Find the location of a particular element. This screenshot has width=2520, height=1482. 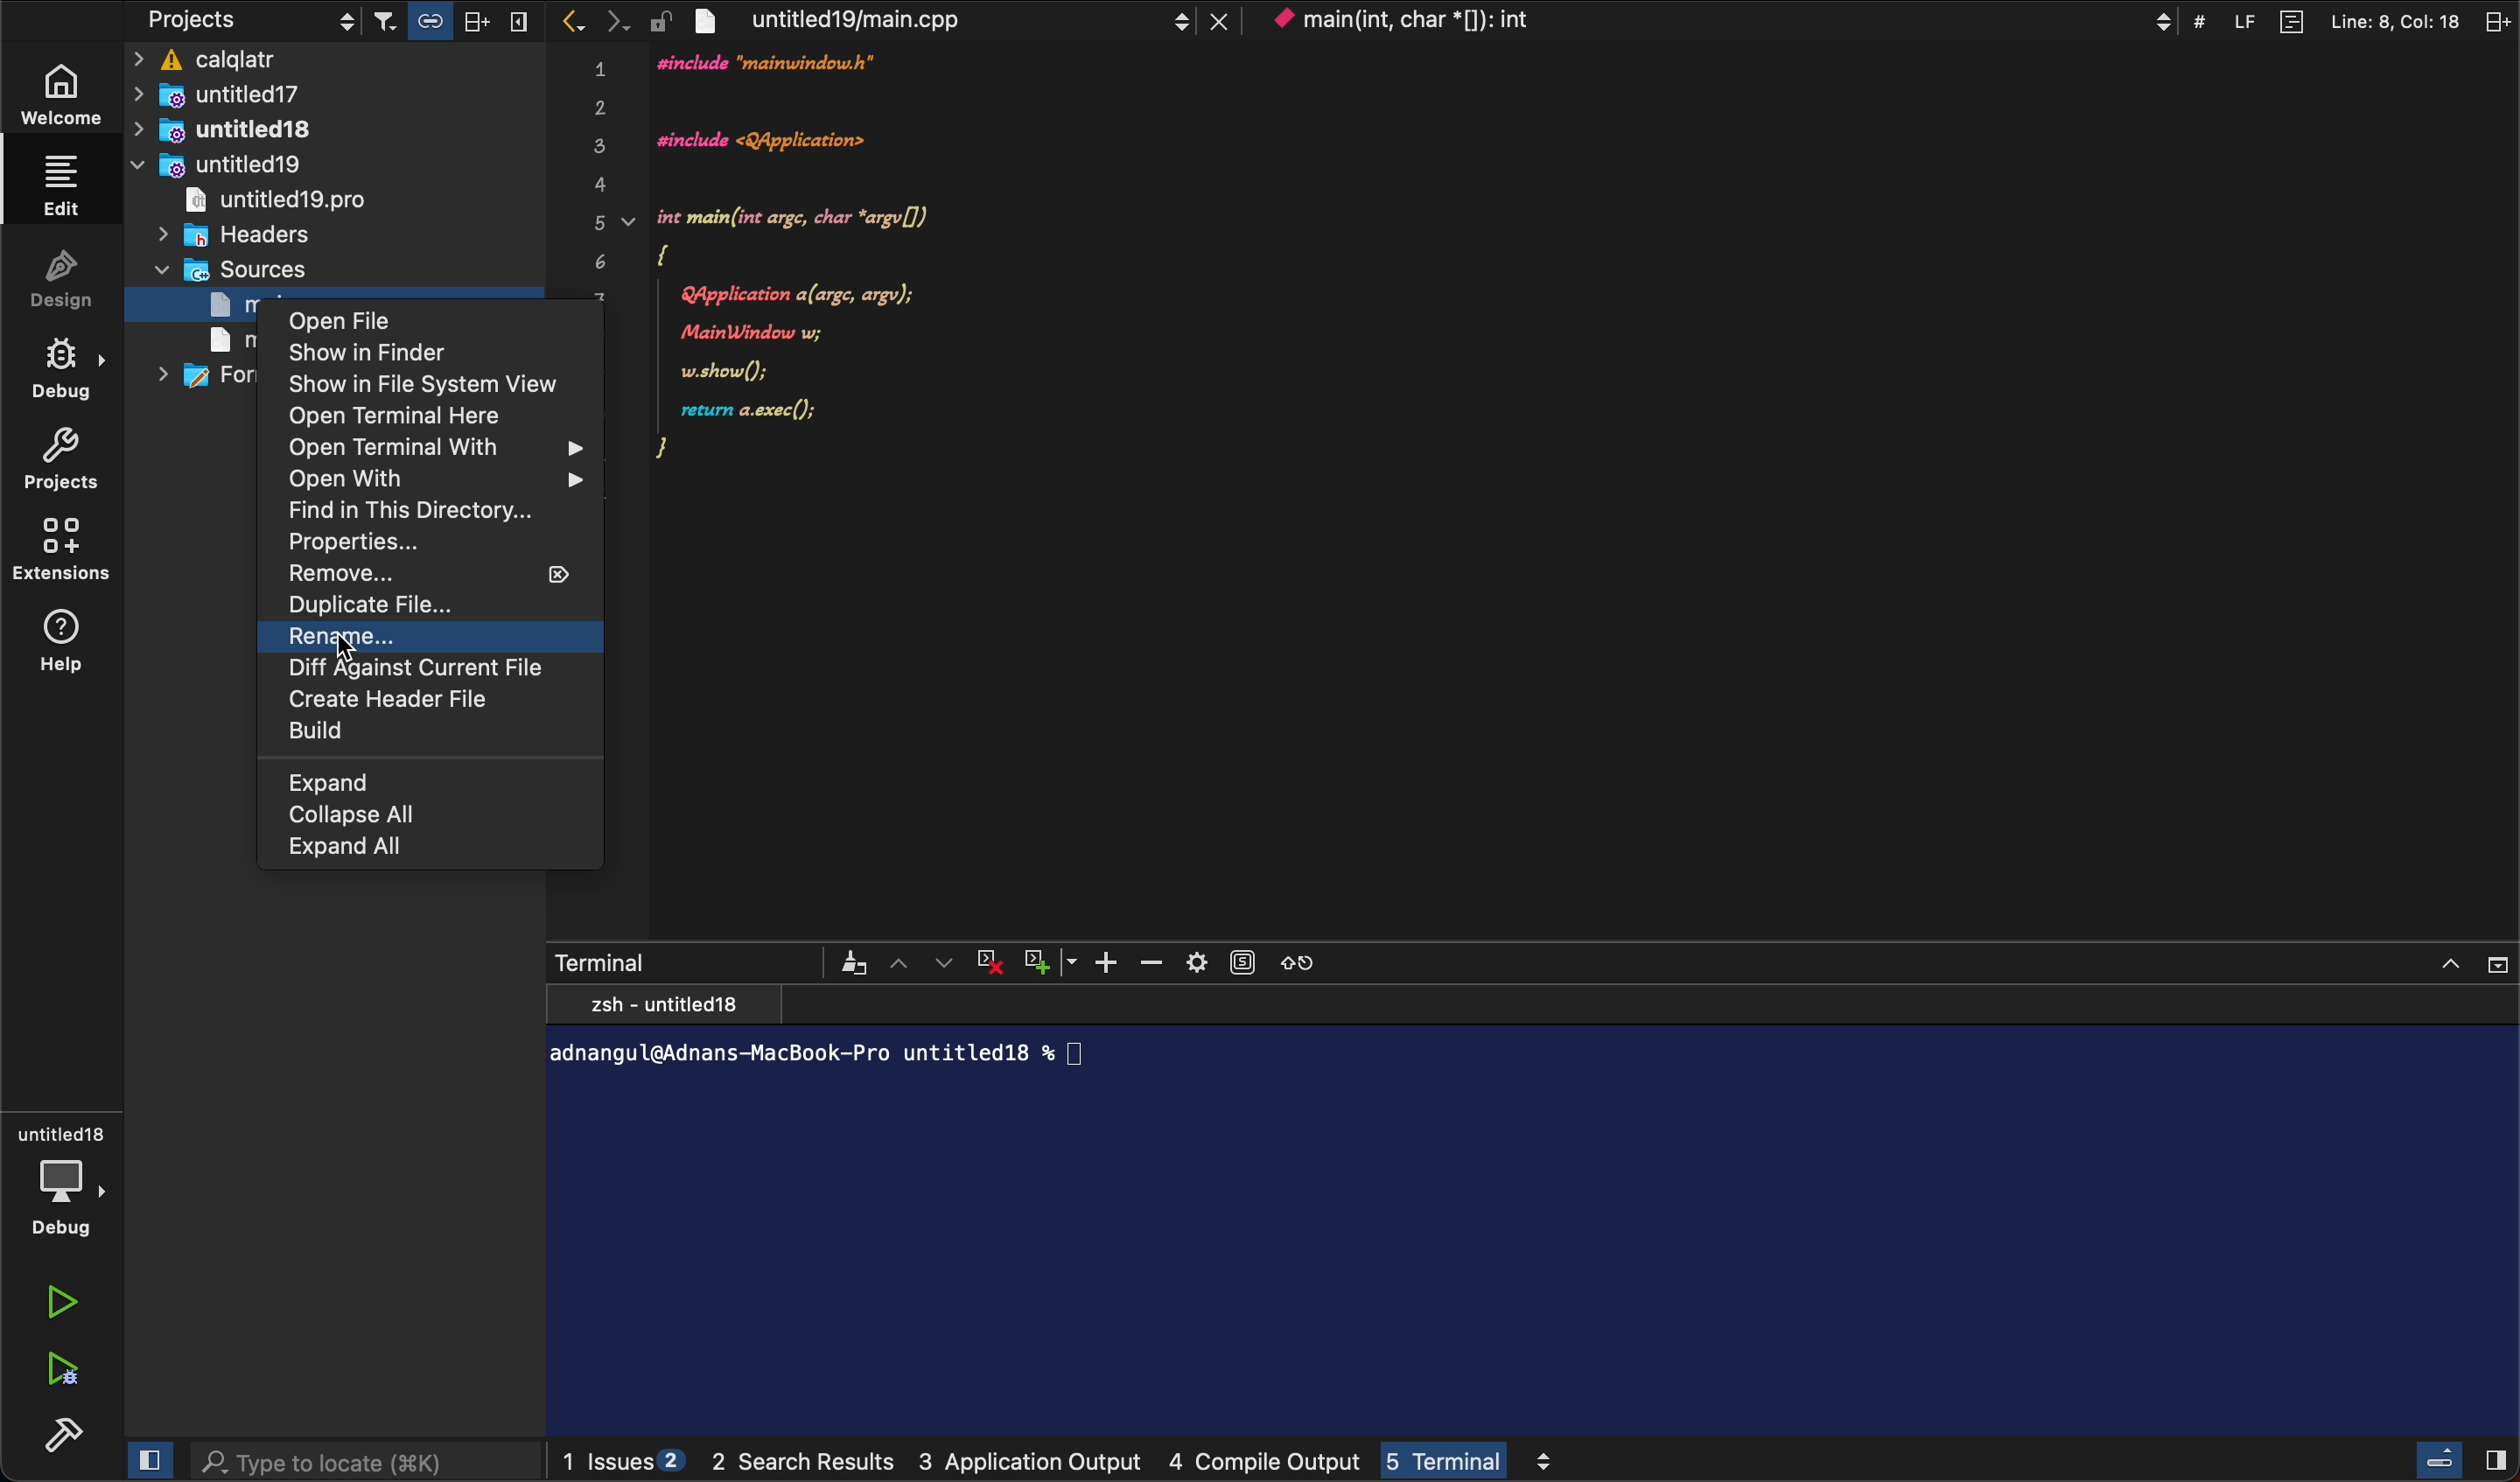

terminal is located at coordinates (1539, 1213).